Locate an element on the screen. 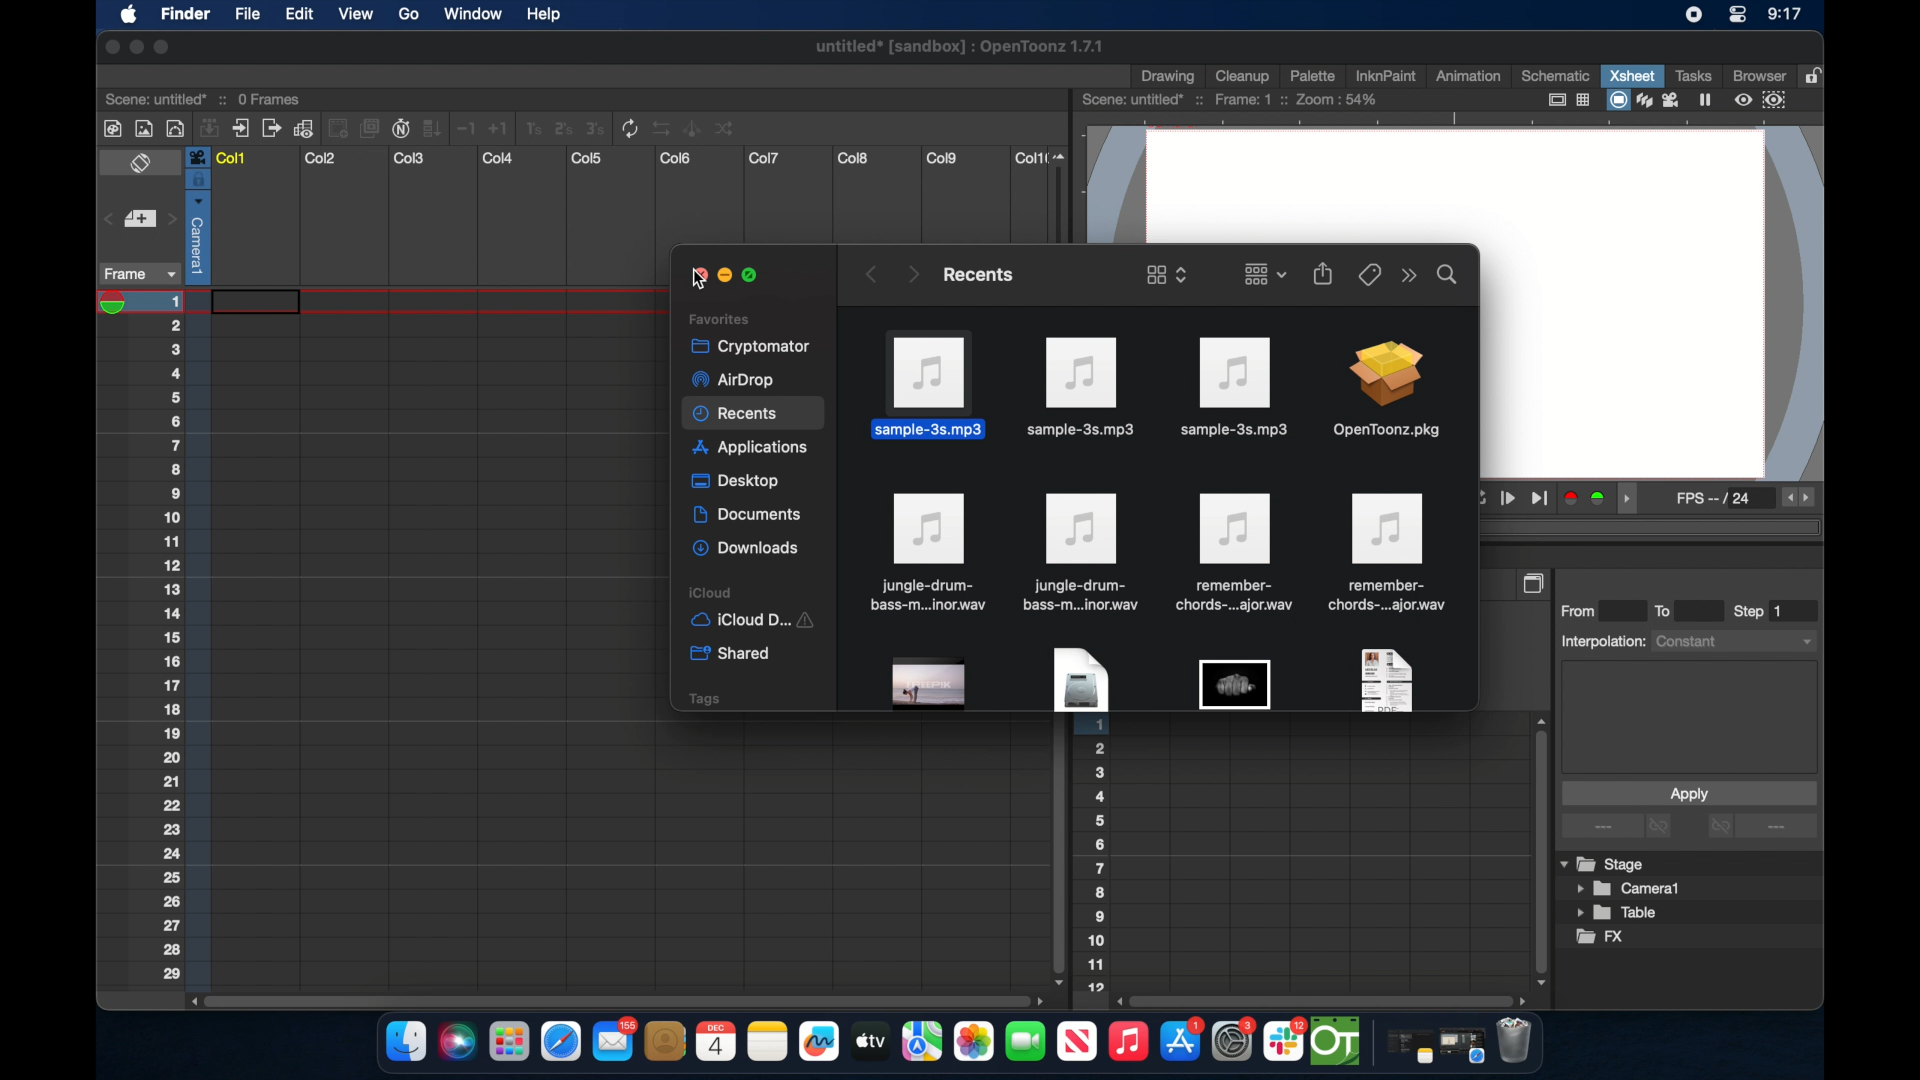 The height and width of the screenshot is (1080, 1920). more options is located at coordinates (1762, 828).